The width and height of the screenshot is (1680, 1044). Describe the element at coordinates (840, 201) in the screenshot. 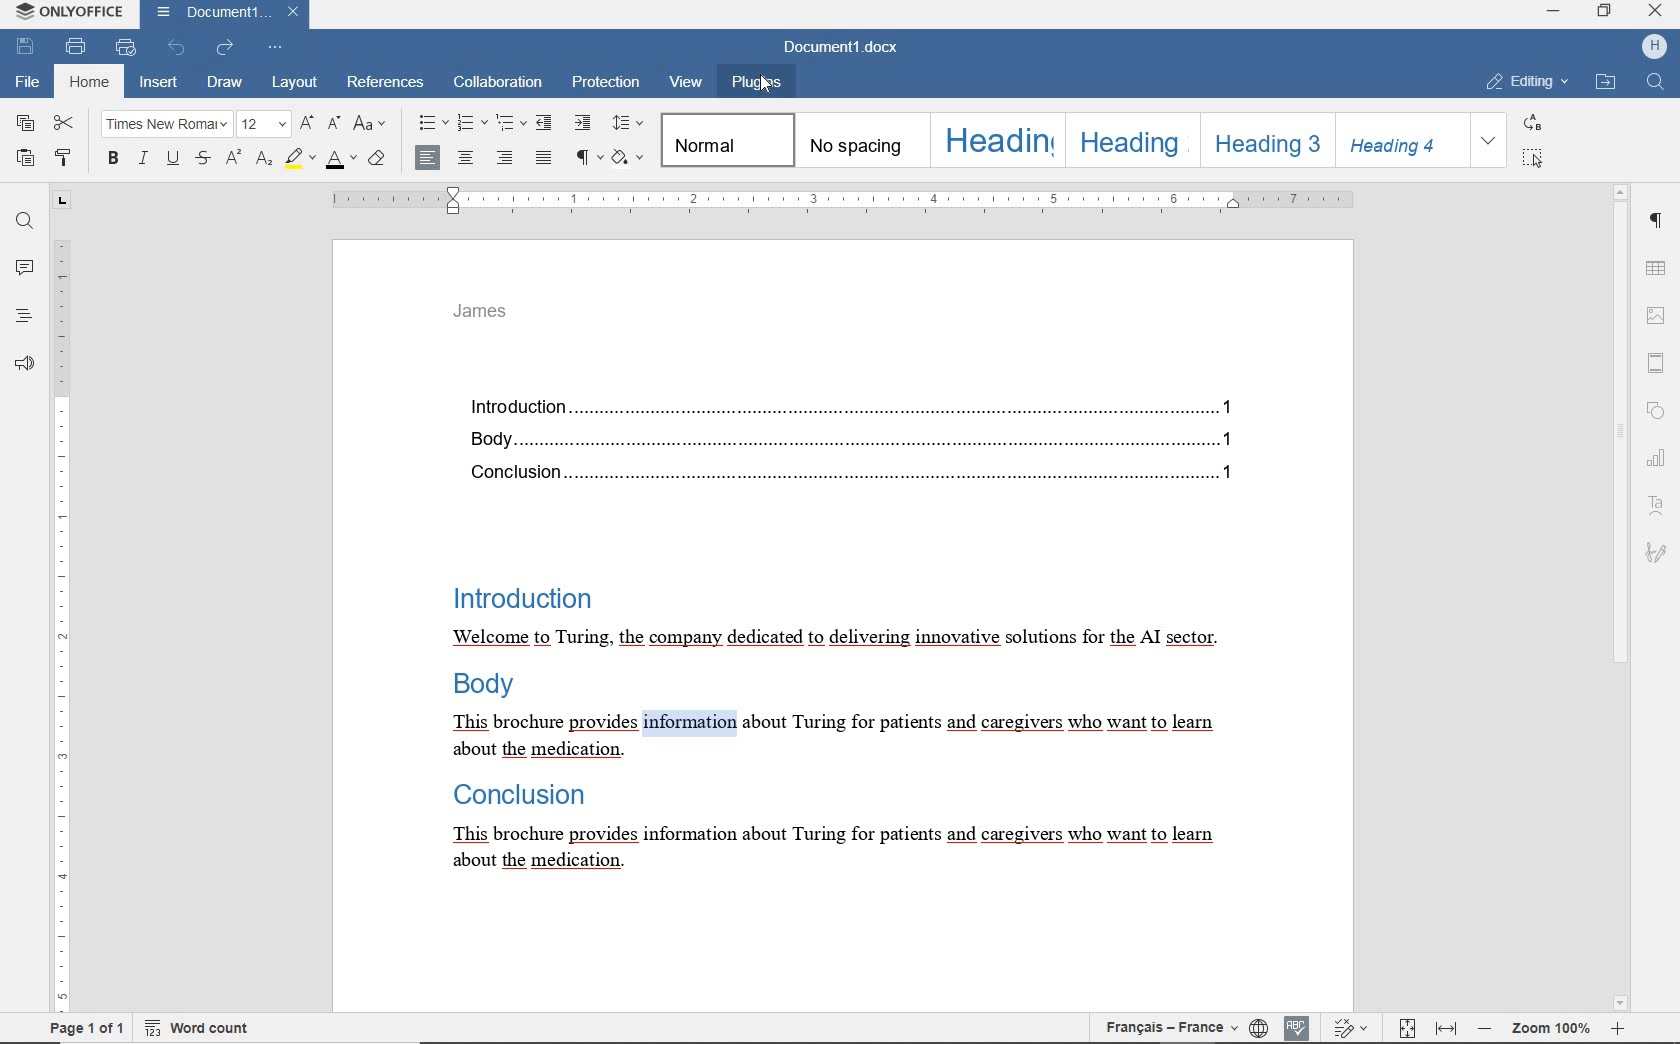

I see `RULER` at that location.